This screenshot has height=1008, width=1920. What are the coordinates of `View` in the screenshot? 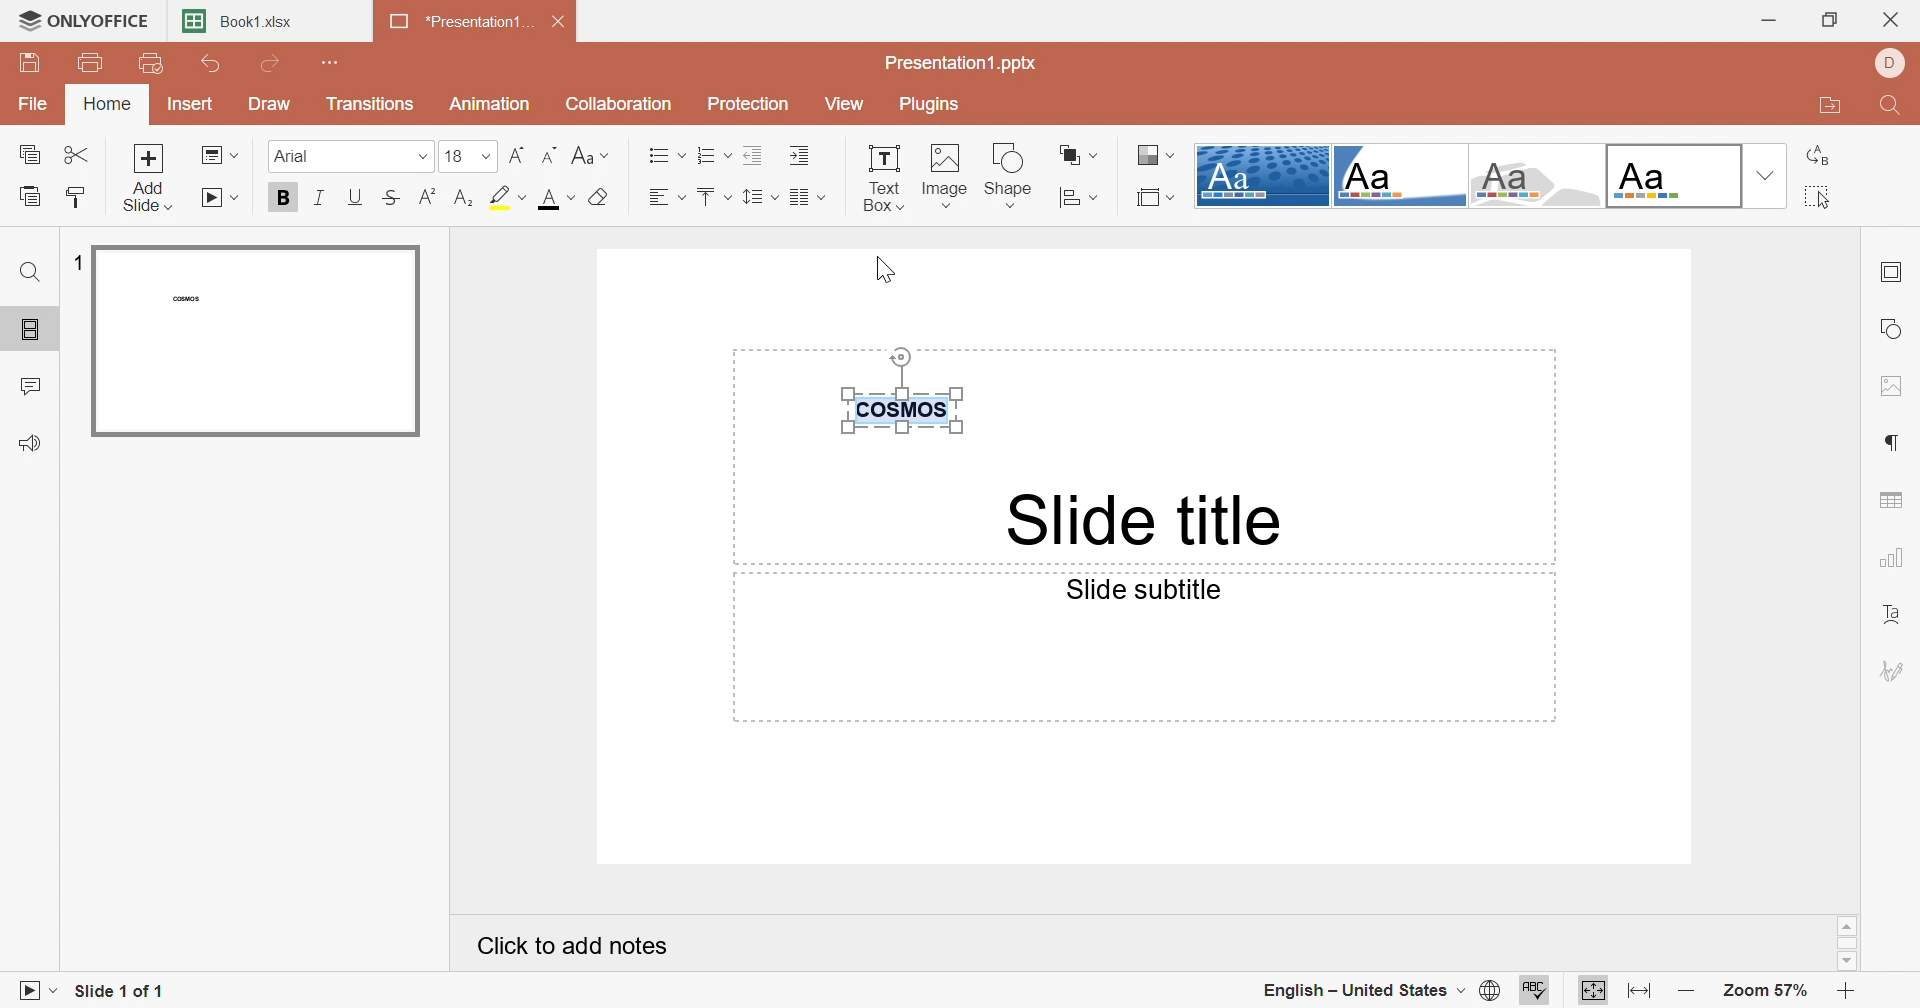 It's located at (841, 102).